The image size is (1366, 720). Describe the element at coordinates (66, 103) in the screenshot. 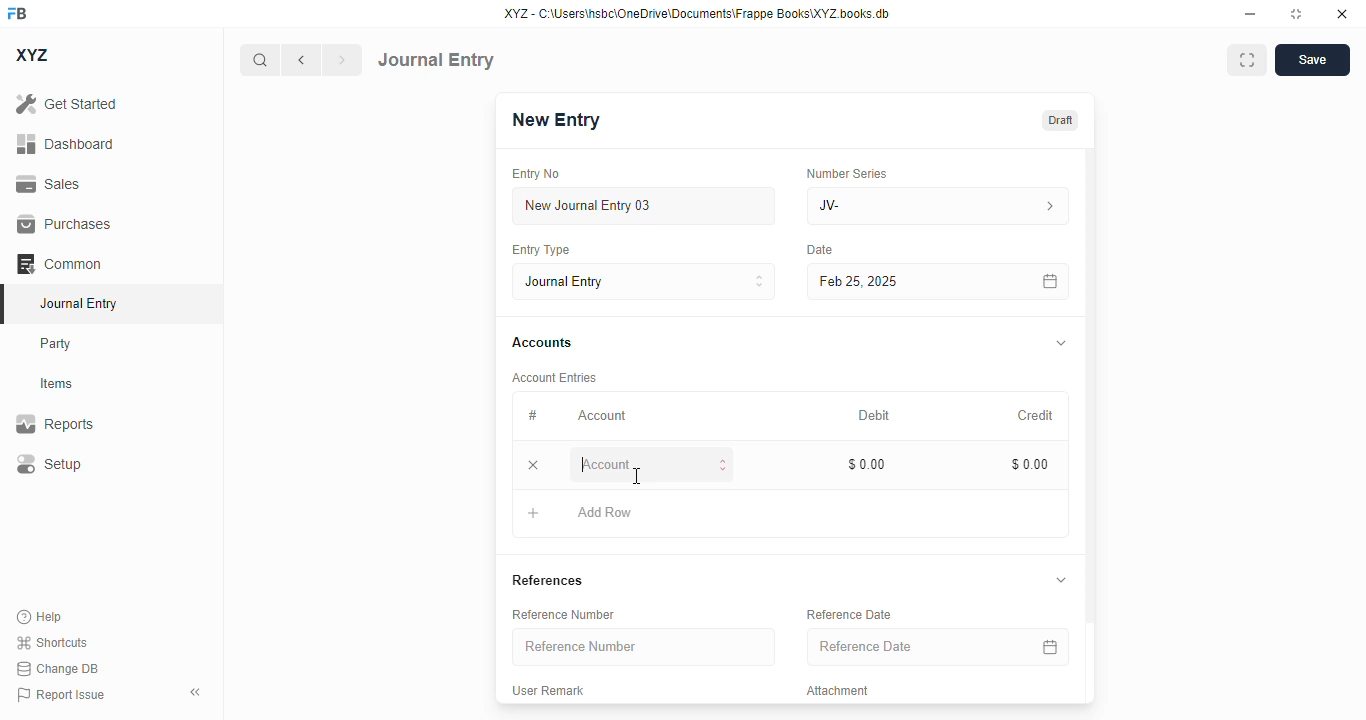

I see `get started` at that location.